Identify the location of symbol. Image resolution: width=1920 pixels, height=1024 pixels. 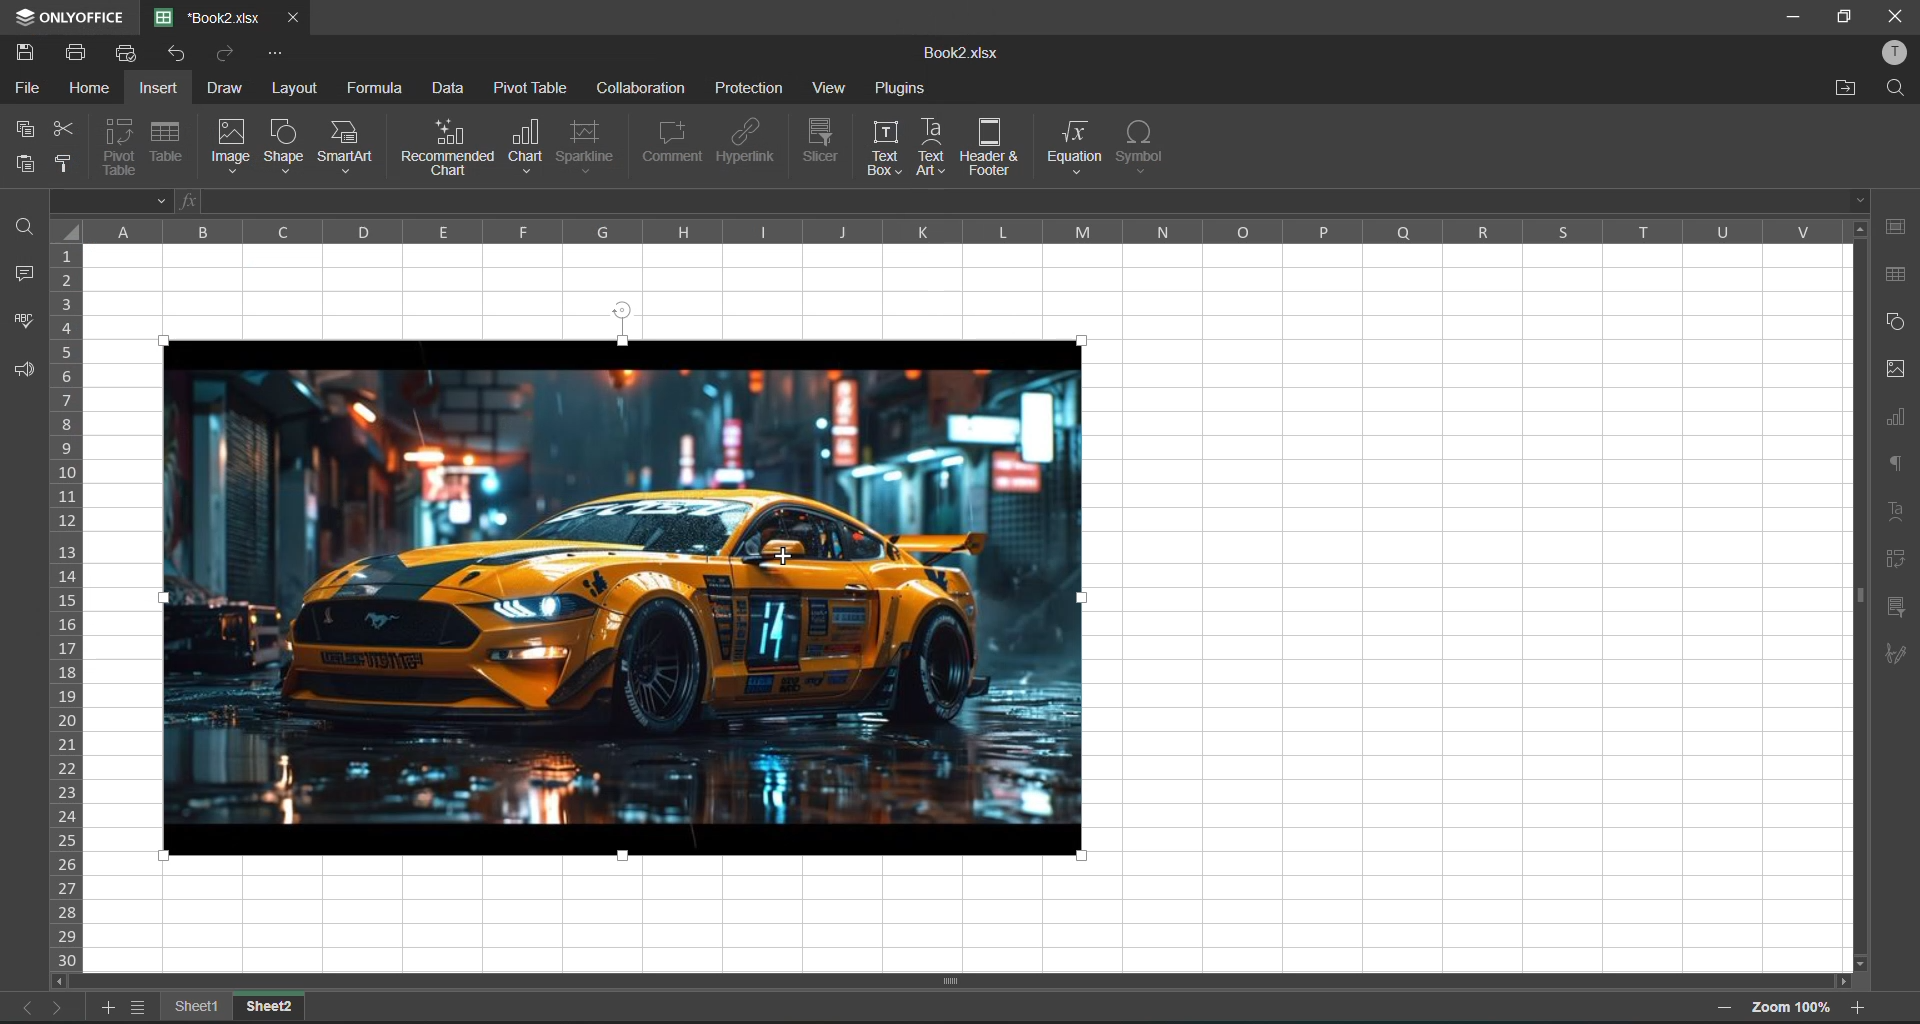
(1139, 147).